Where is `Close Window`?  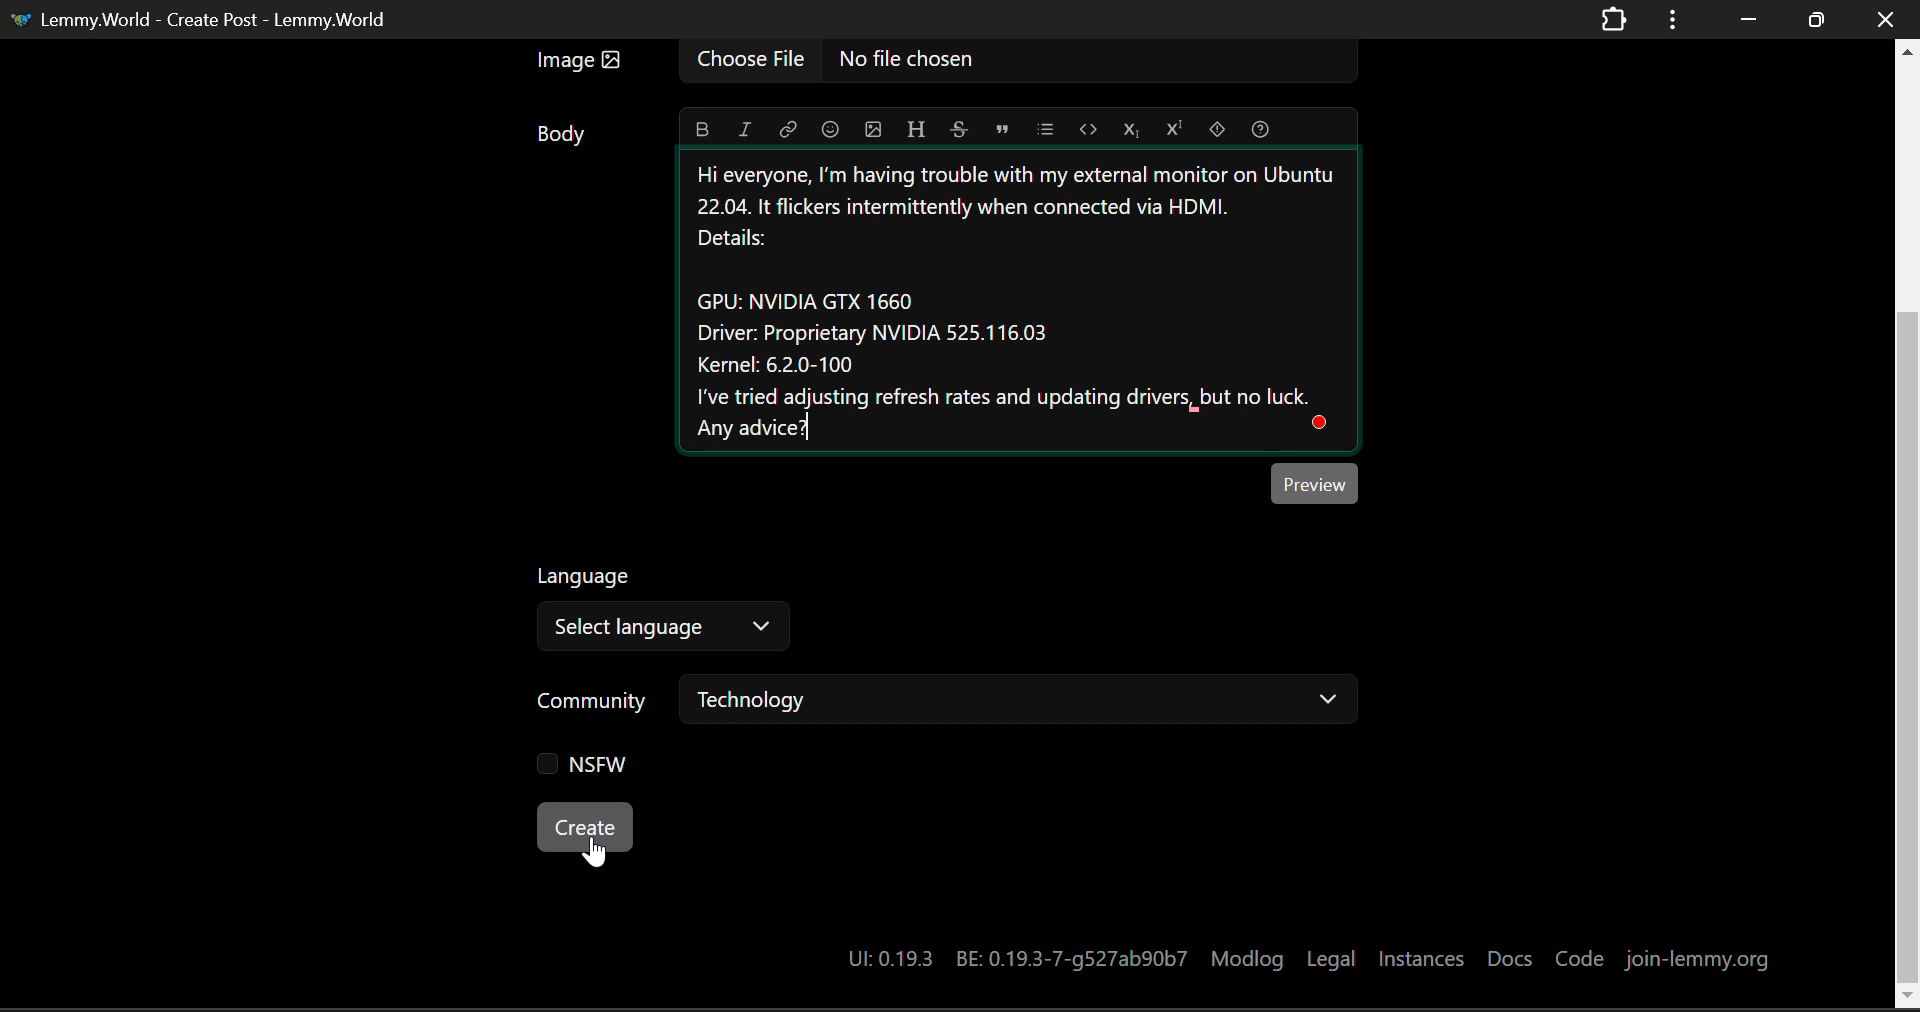
Close Window is located at coordinates (1888, 18).